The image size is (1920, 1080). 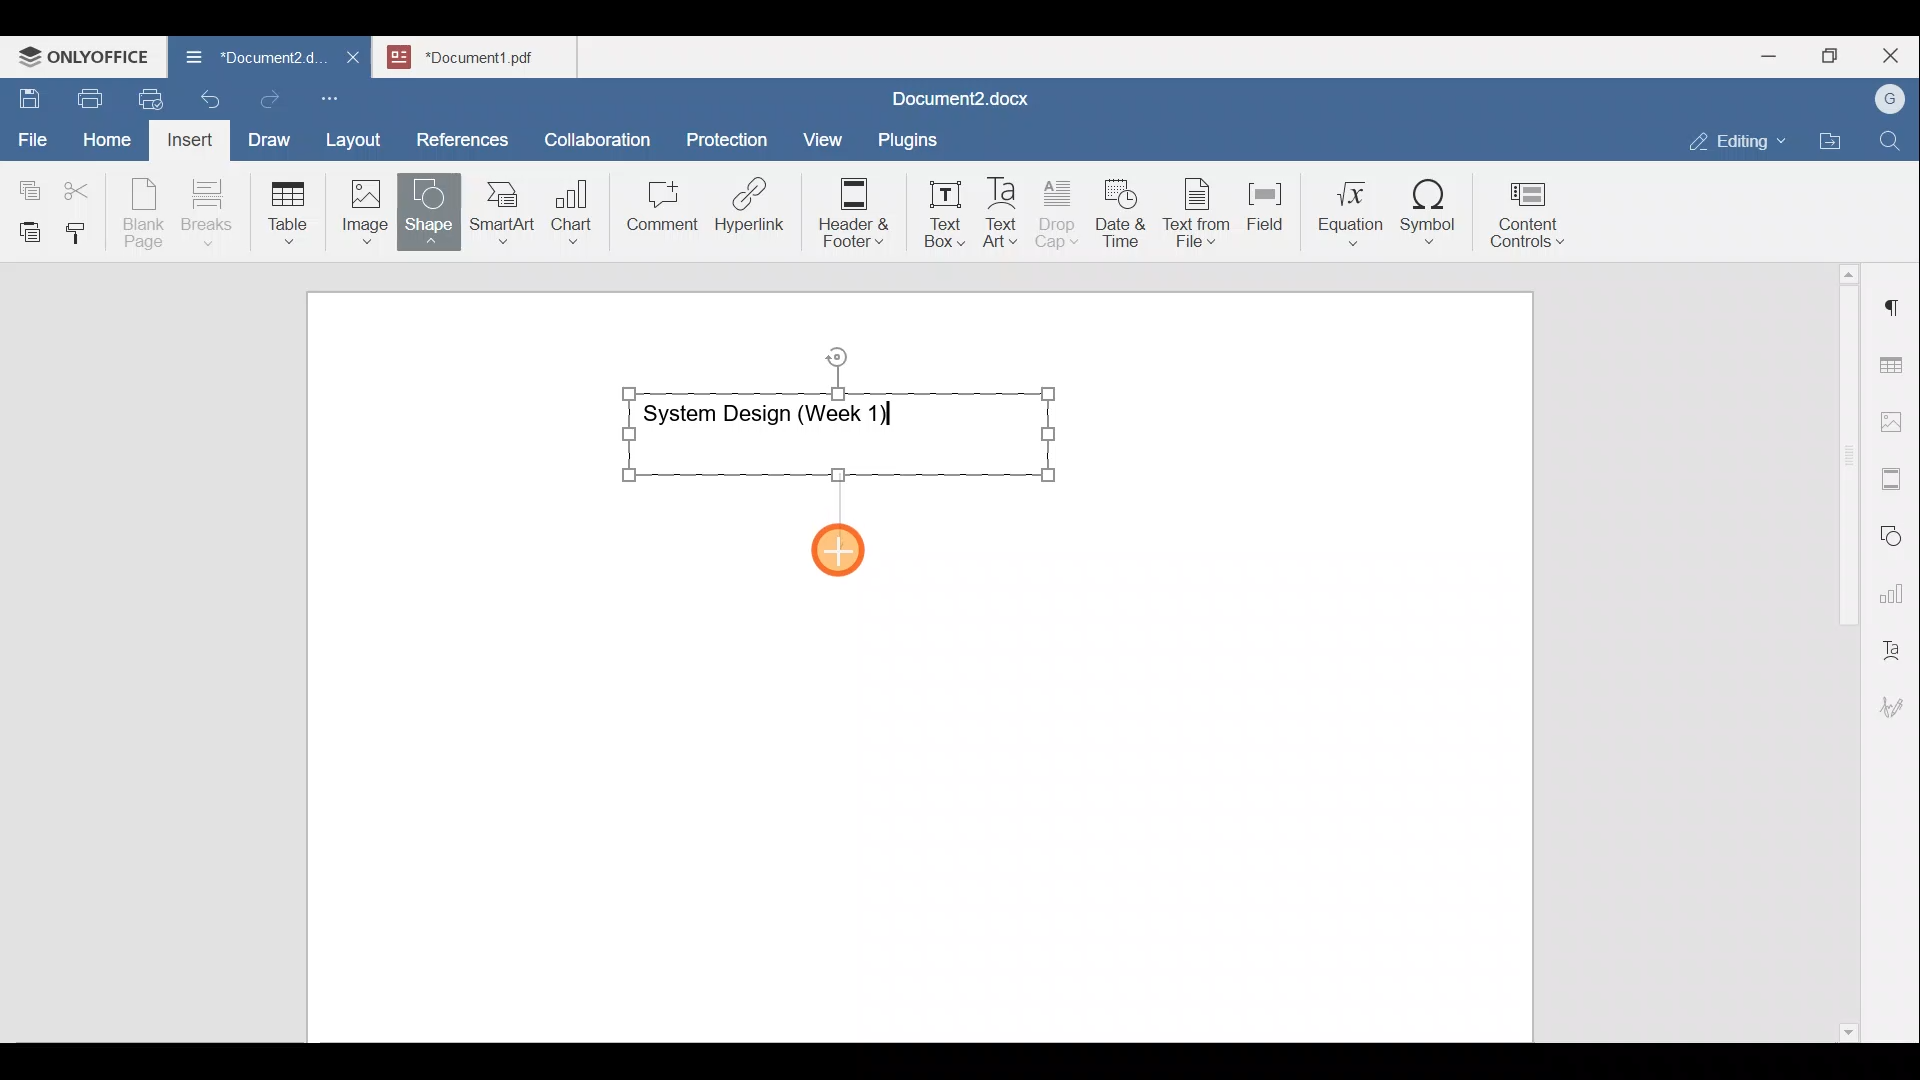 I want to click on Breaks, so click(x=206, y=214).